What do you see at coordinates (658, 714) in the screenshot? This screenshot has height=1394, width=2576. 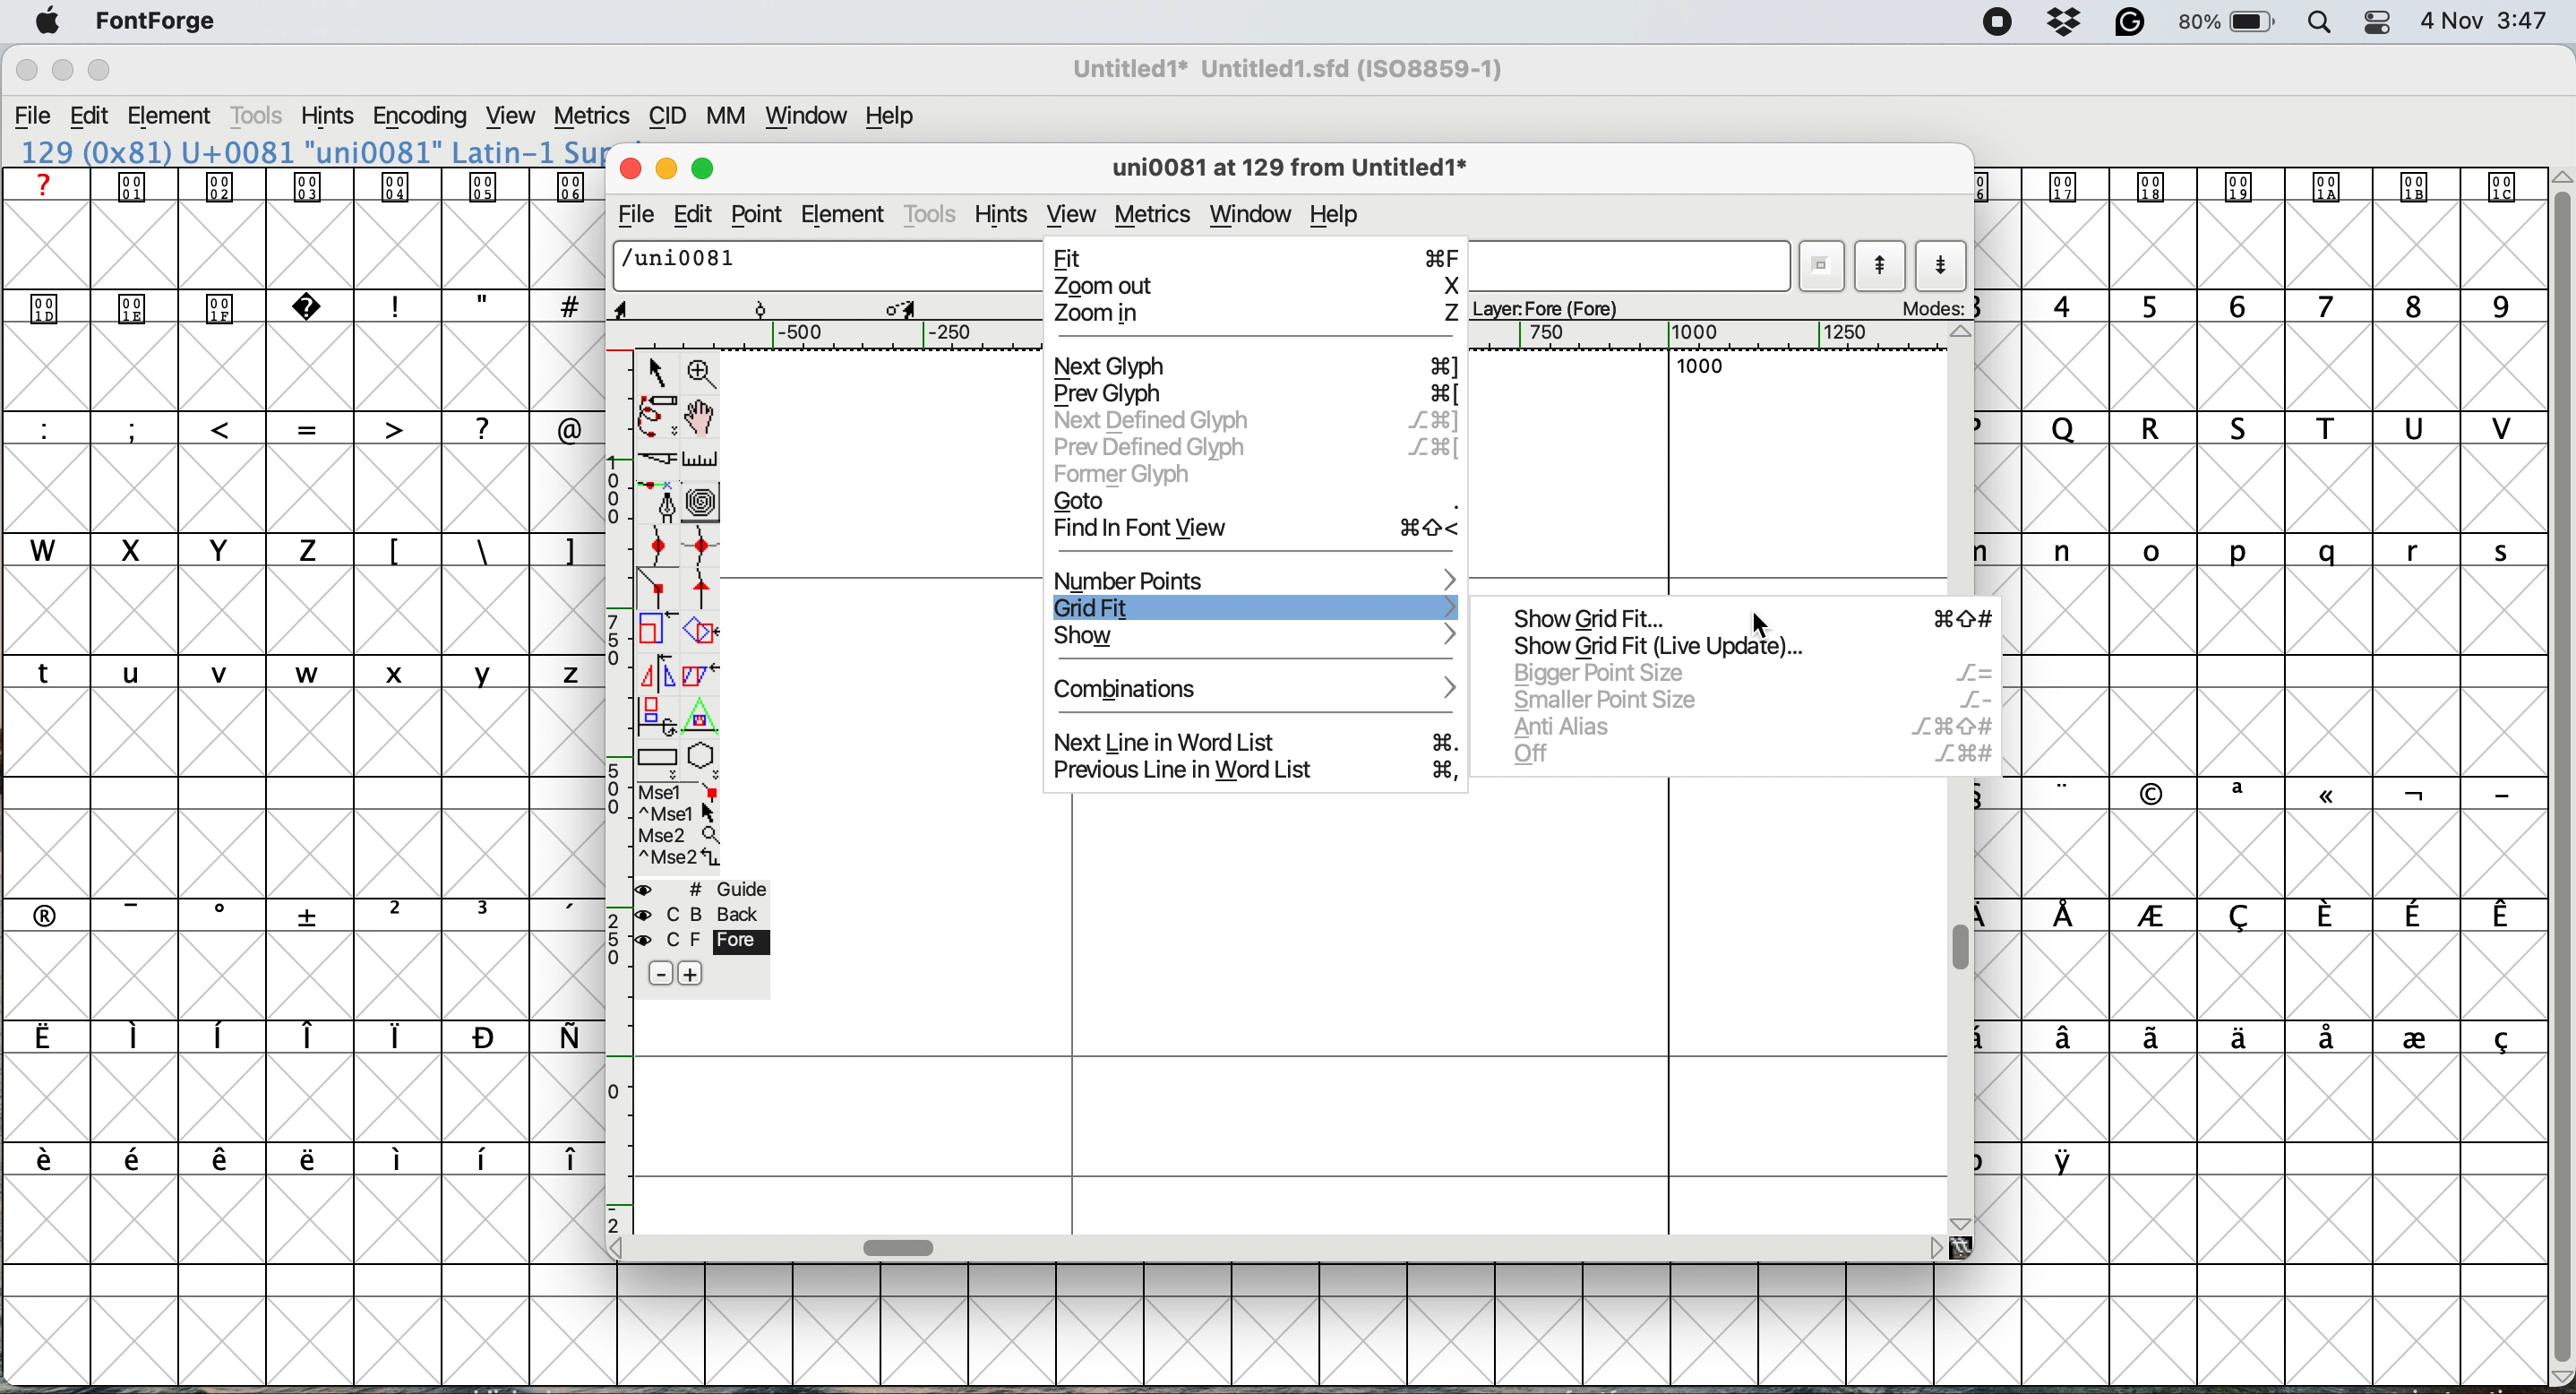 I see `rotate the selection in 3d` at bounding box center [658, 714].